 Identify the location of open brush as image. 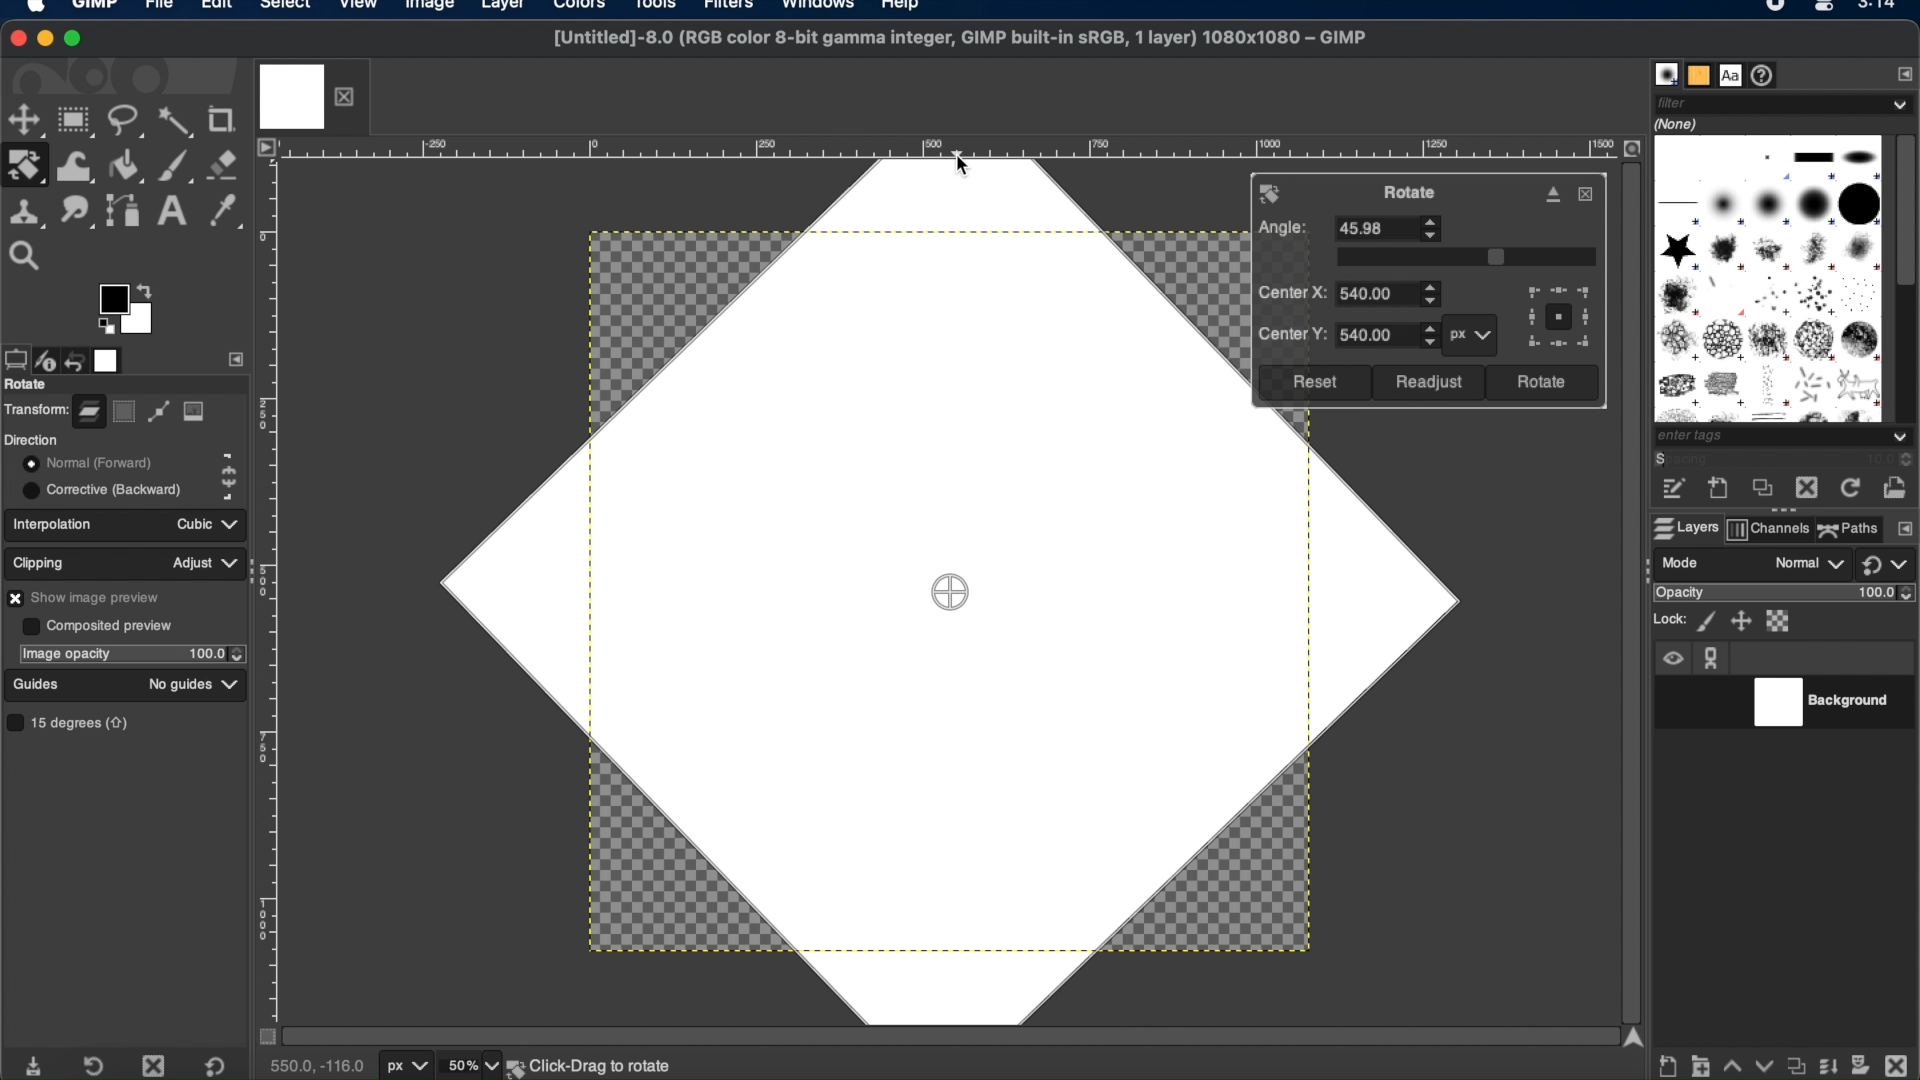
(1896, 483).